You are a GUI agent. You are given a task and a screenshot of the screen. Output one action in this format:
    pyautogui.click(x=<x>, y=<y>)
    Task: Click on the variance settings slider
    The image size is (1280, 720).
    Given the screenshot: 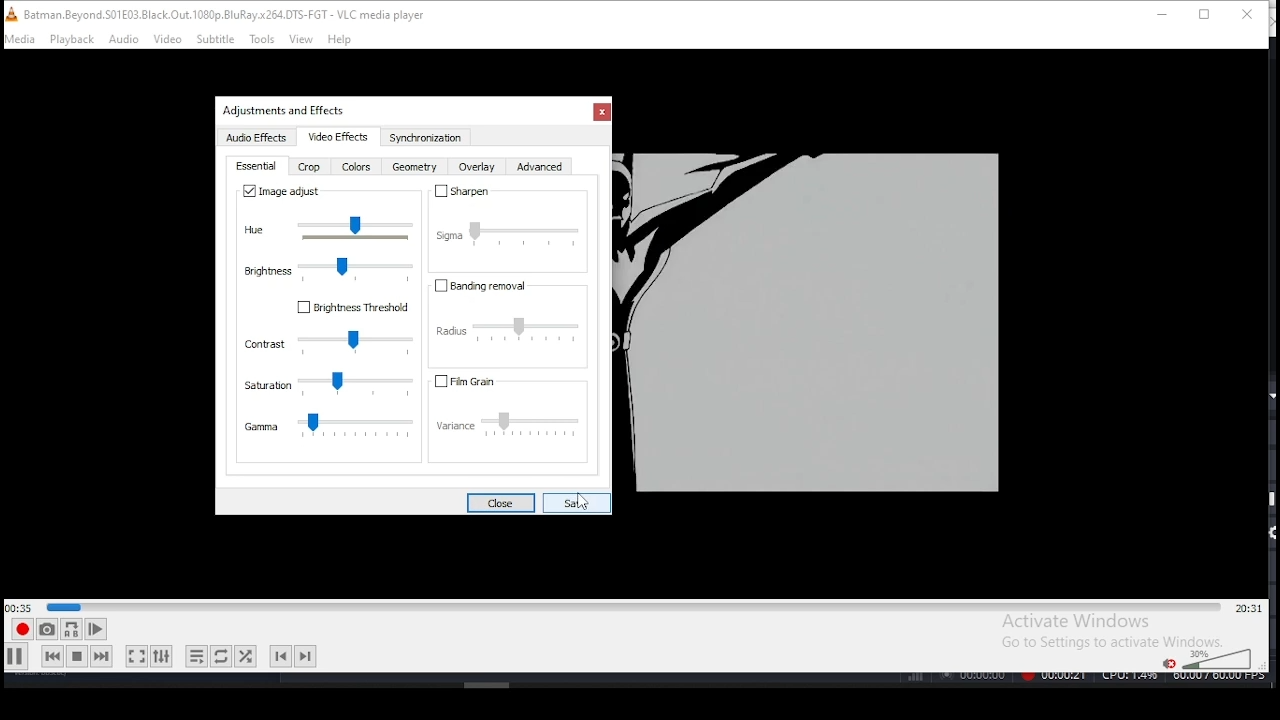 What is the action you would take?
    pyautogui.click(x=515, y=428)
    